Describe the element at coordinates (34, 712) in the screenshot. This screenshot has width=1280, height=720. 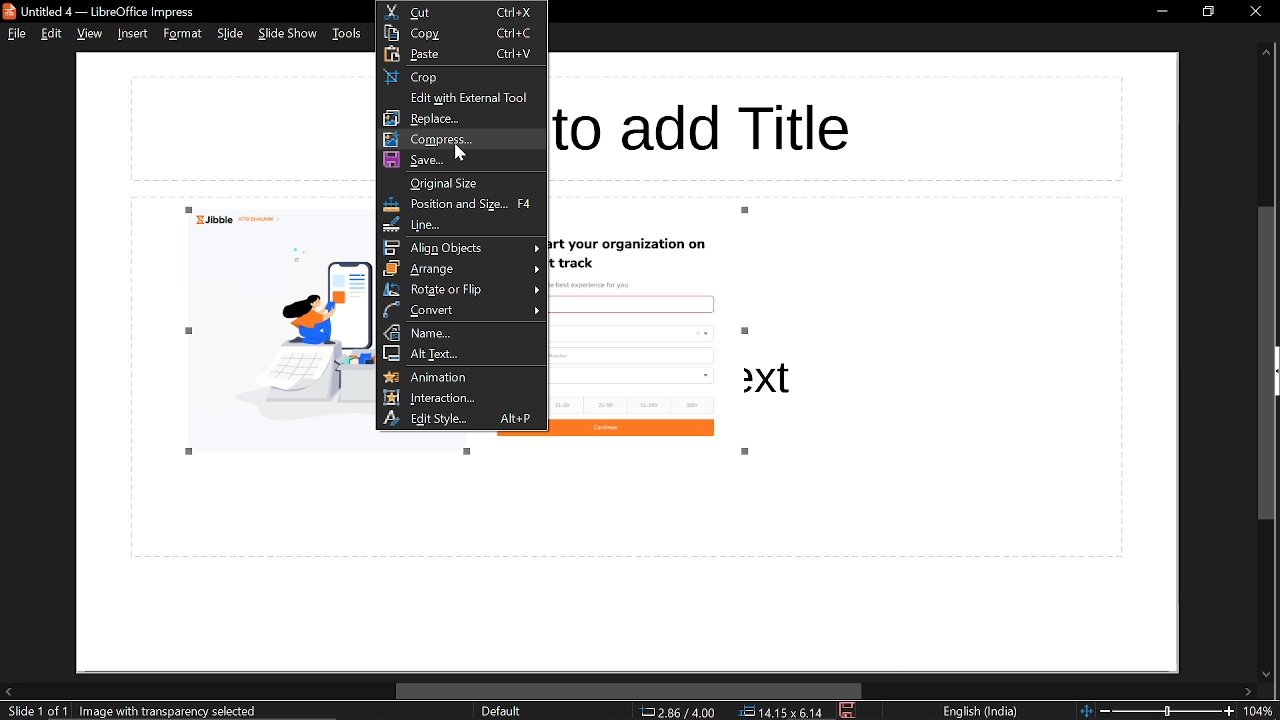
I see `current slide` at that location.